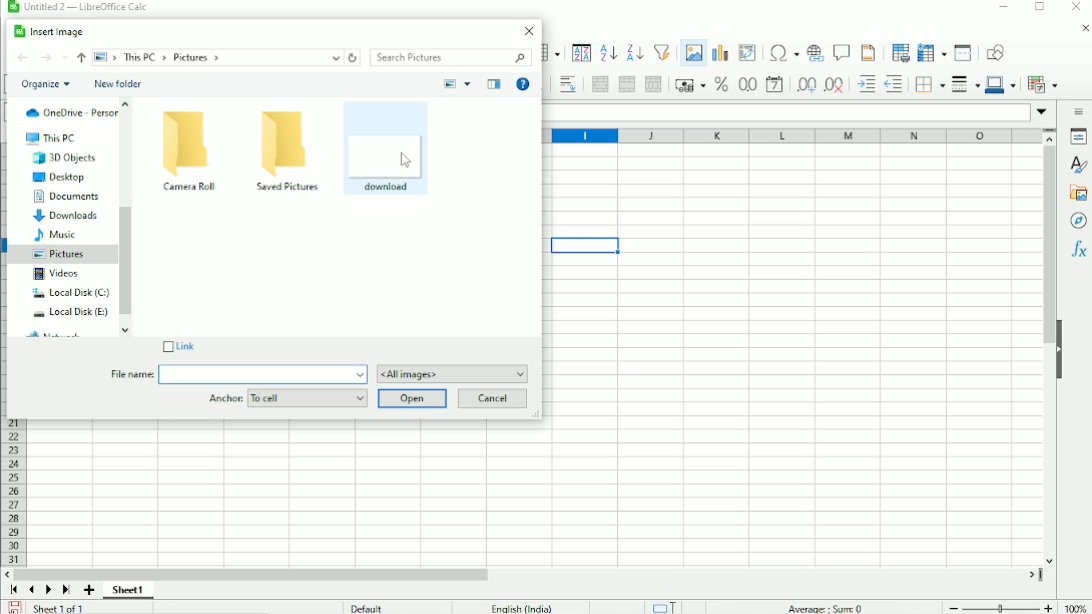 Image resolution: width=1092 pixels, height=614 pixels. What do you see at coordinates (65, 56) in the screenshot?
I see `Recent locations` at bounding box center [65, 56].